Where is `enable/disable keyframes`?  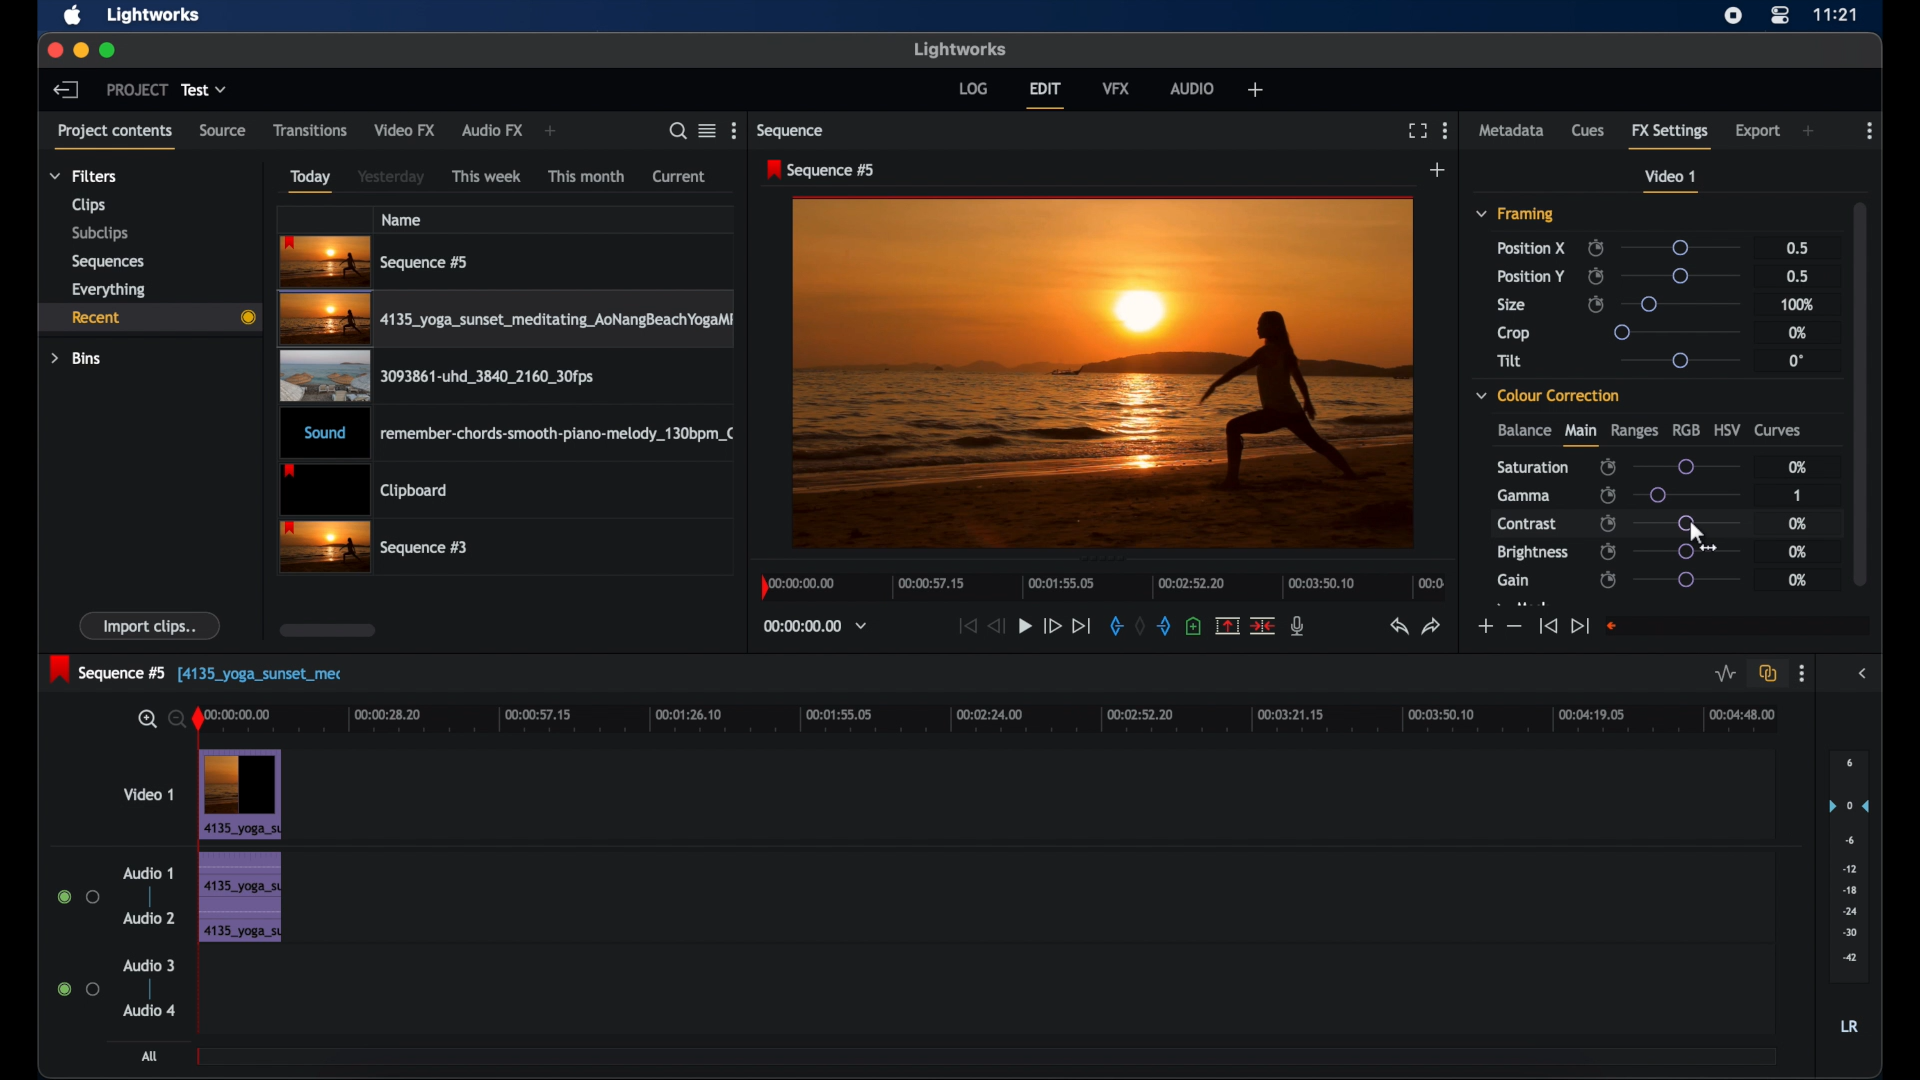
enable/disable keyframes is located at coordinates (1608, 522).